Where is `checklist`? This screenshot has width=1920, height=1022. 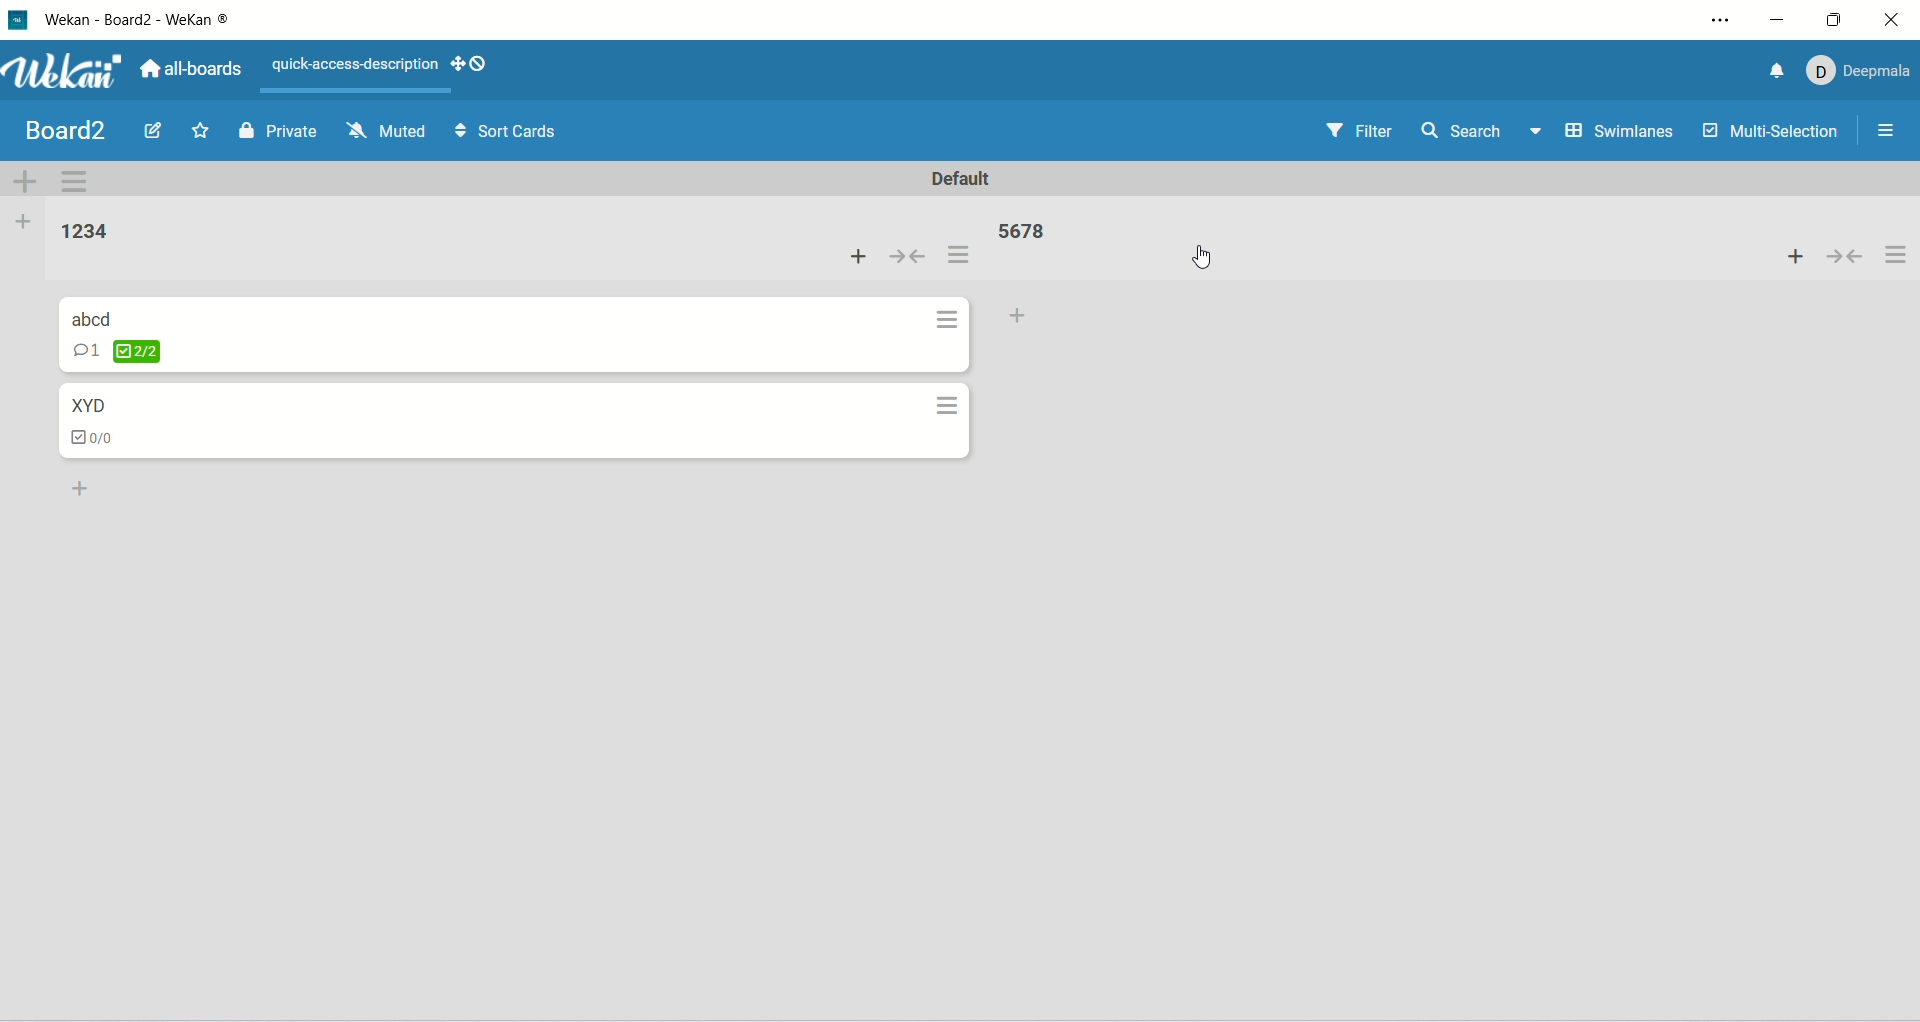
checklist is located at coordinates (123, 352).